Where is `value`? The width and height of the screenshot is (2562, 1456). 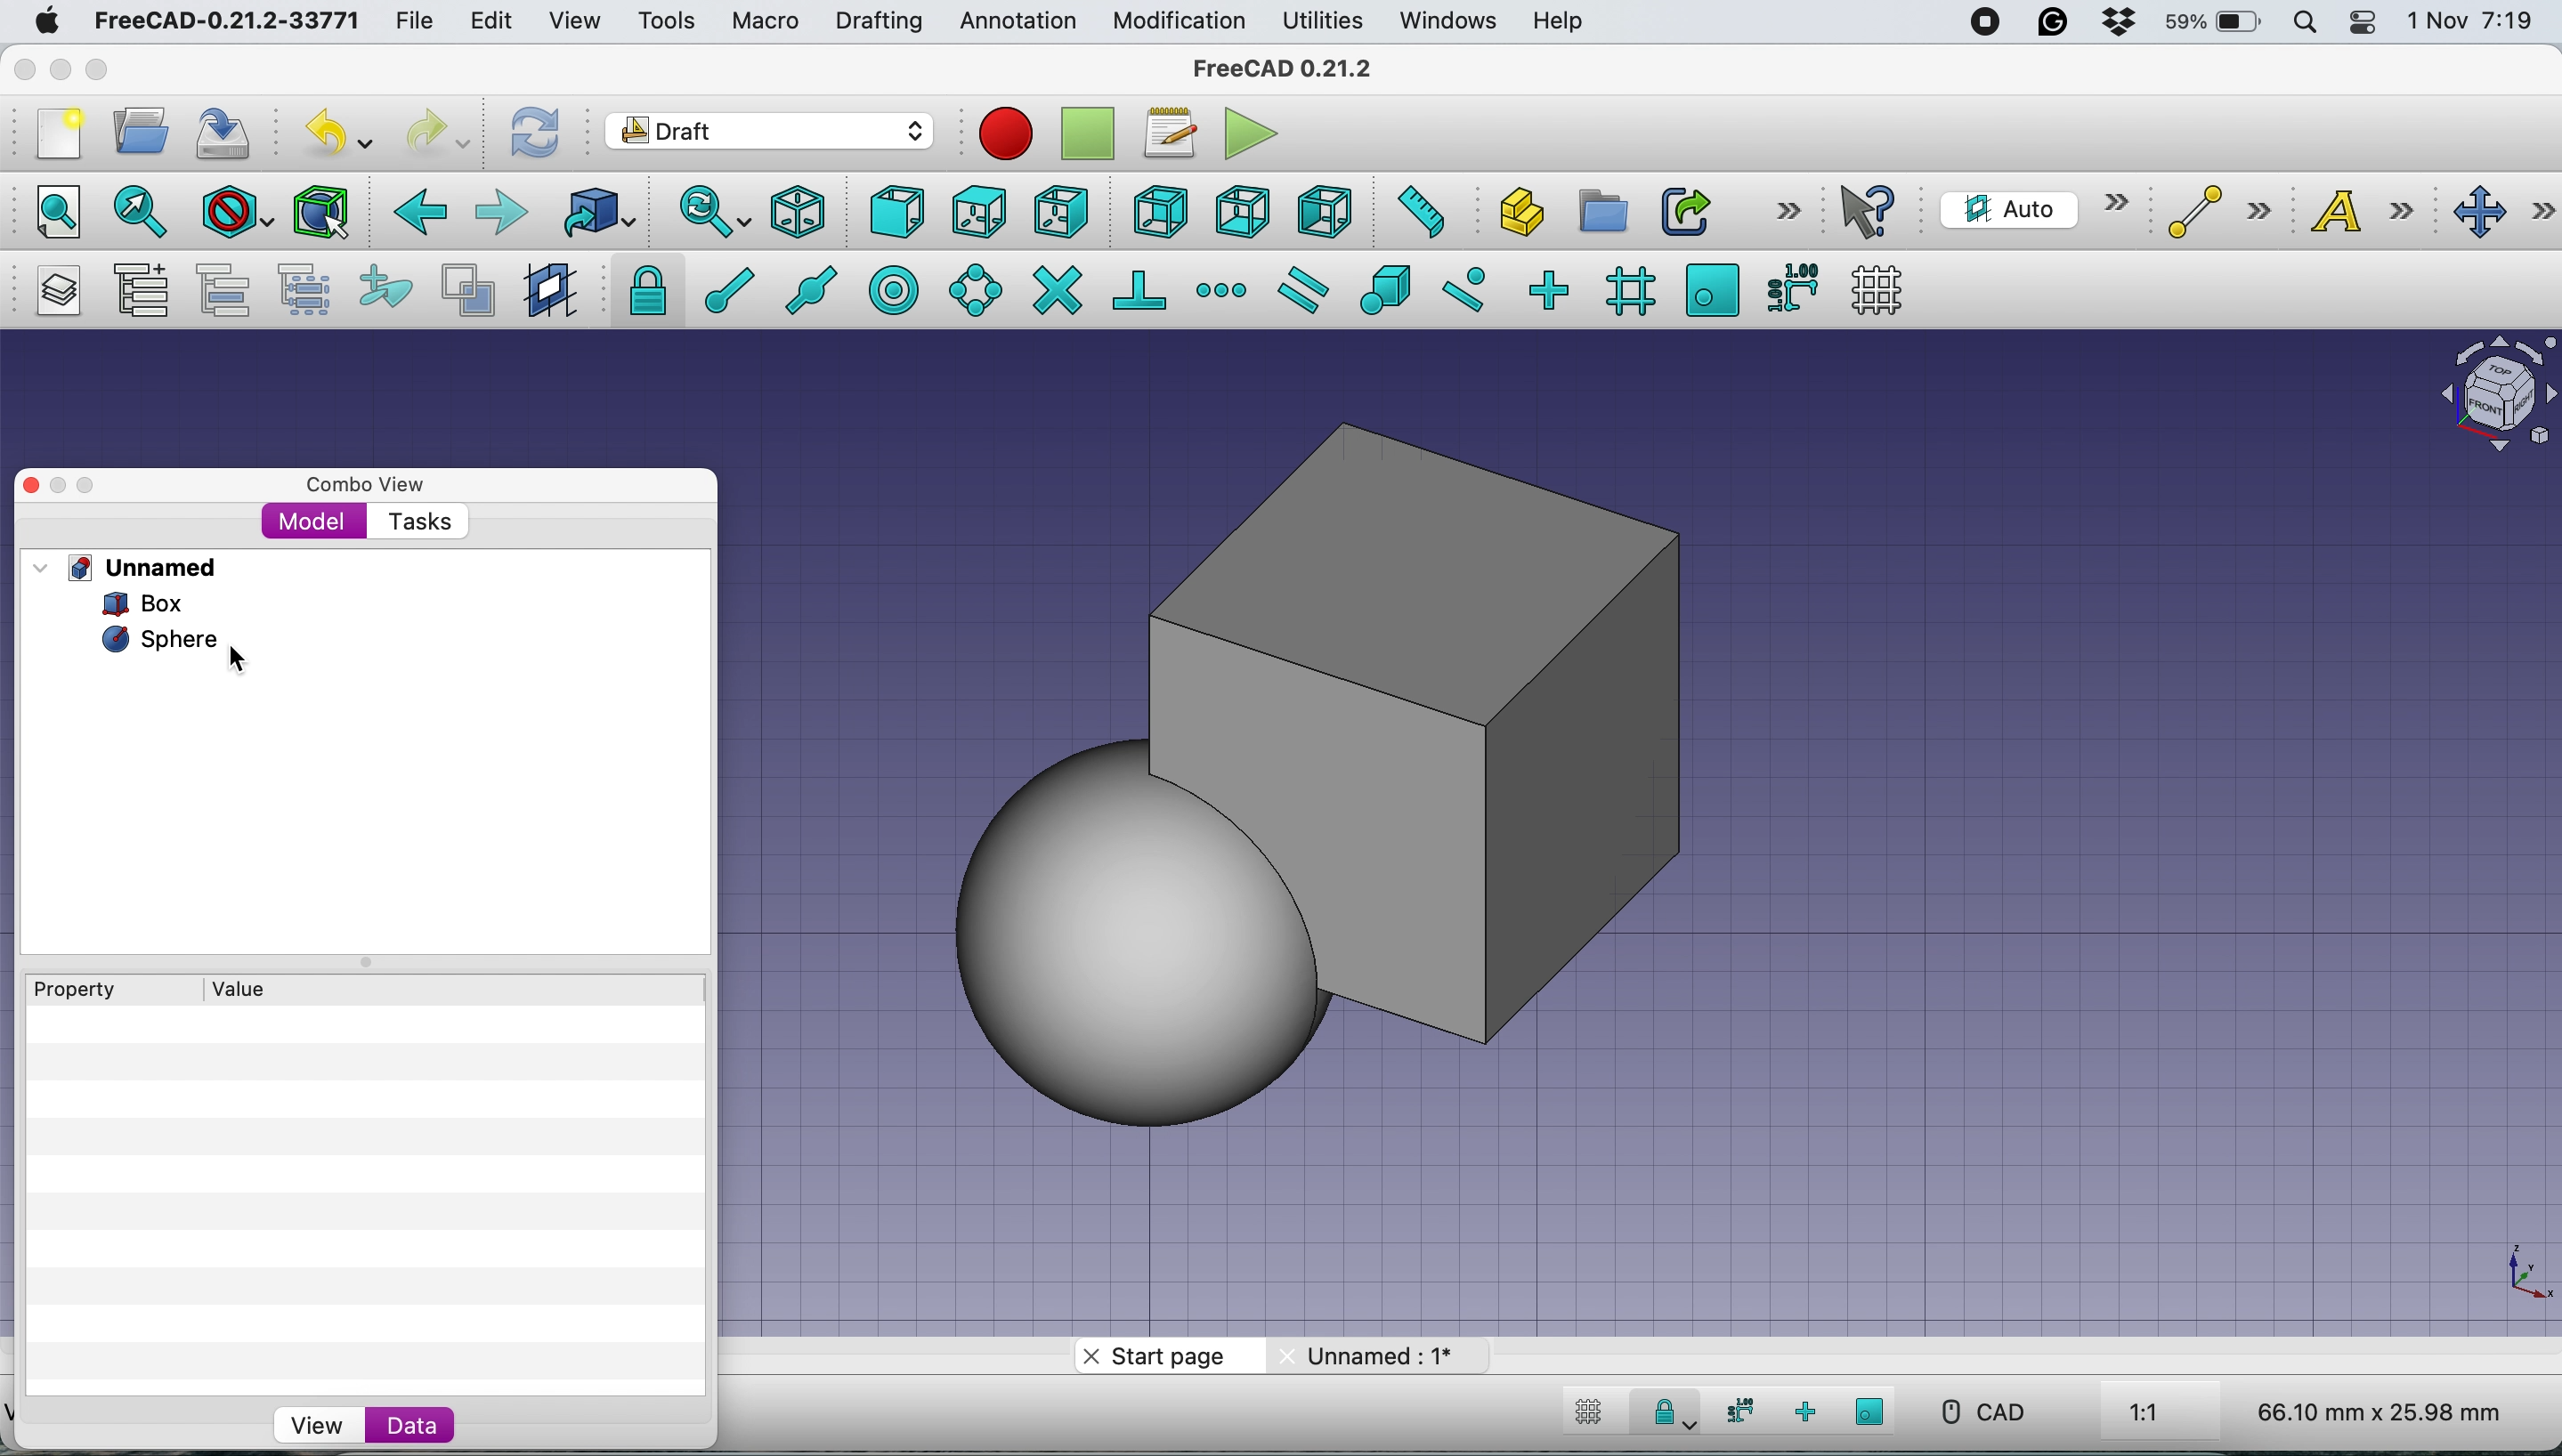
value is located at coordinates (258, 987).